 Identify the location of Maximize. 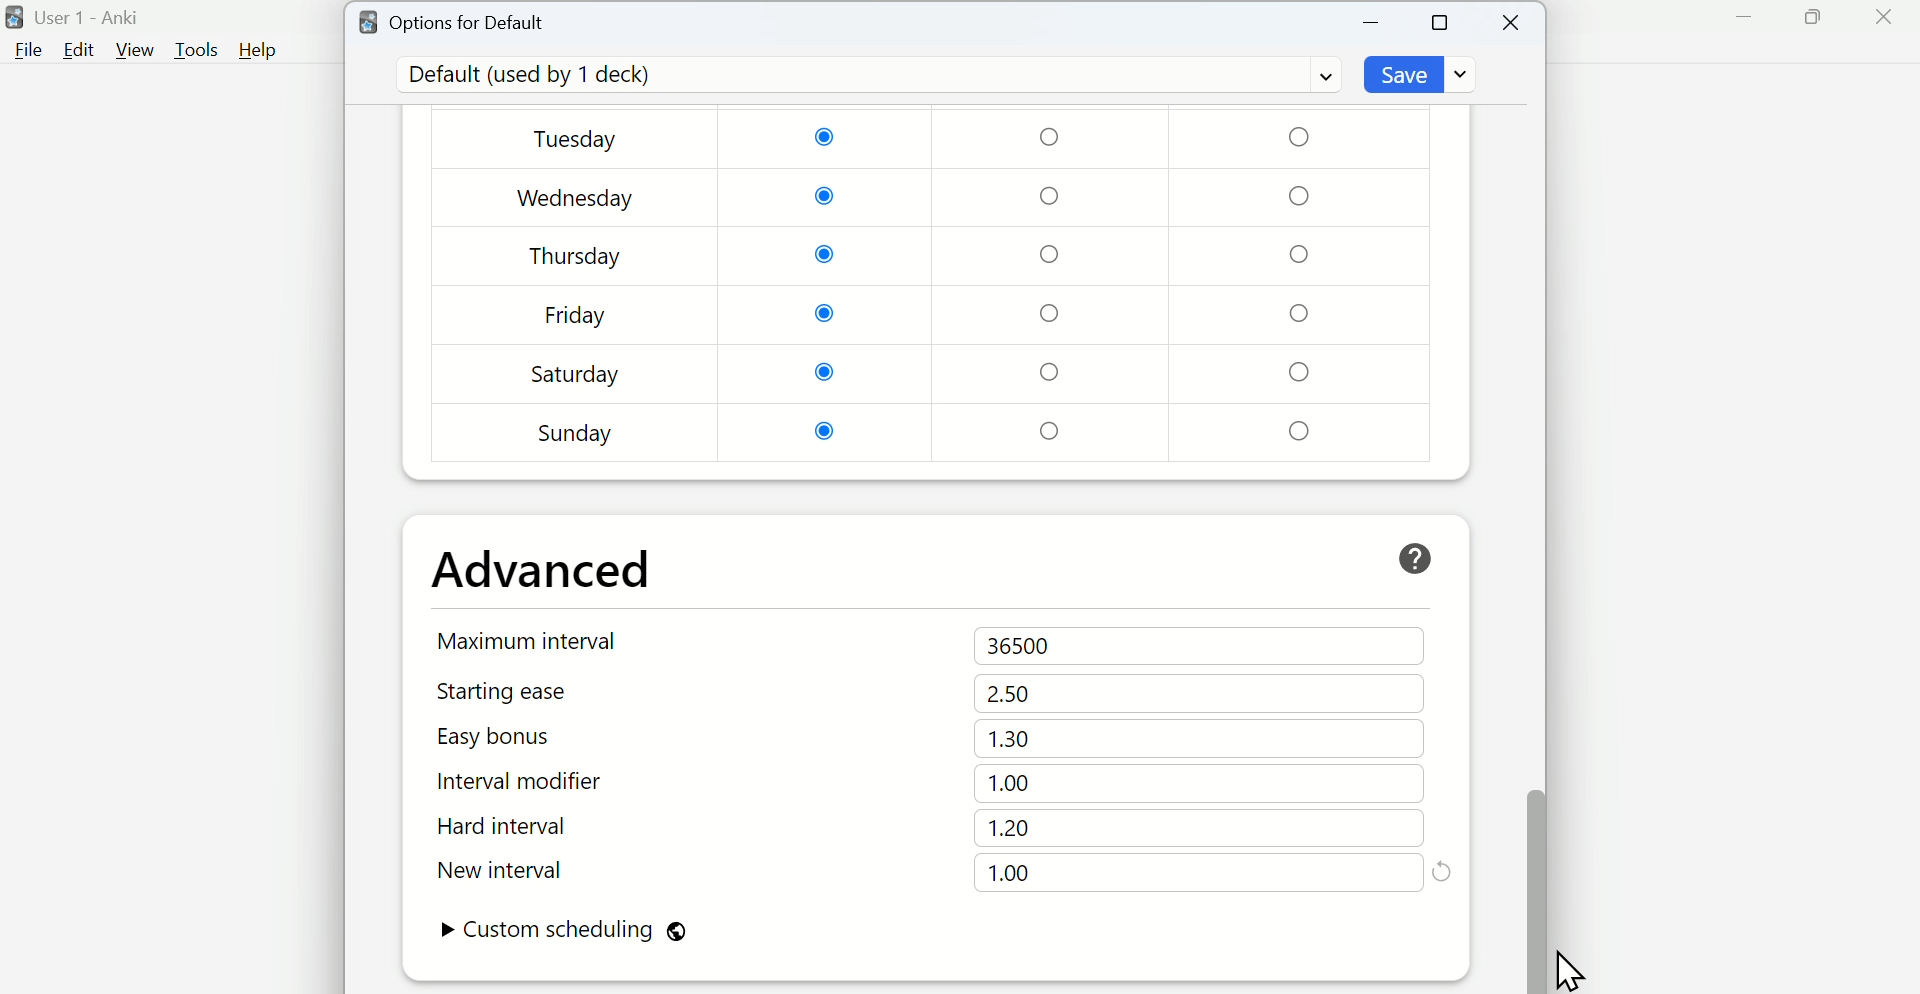
(1812, 18).